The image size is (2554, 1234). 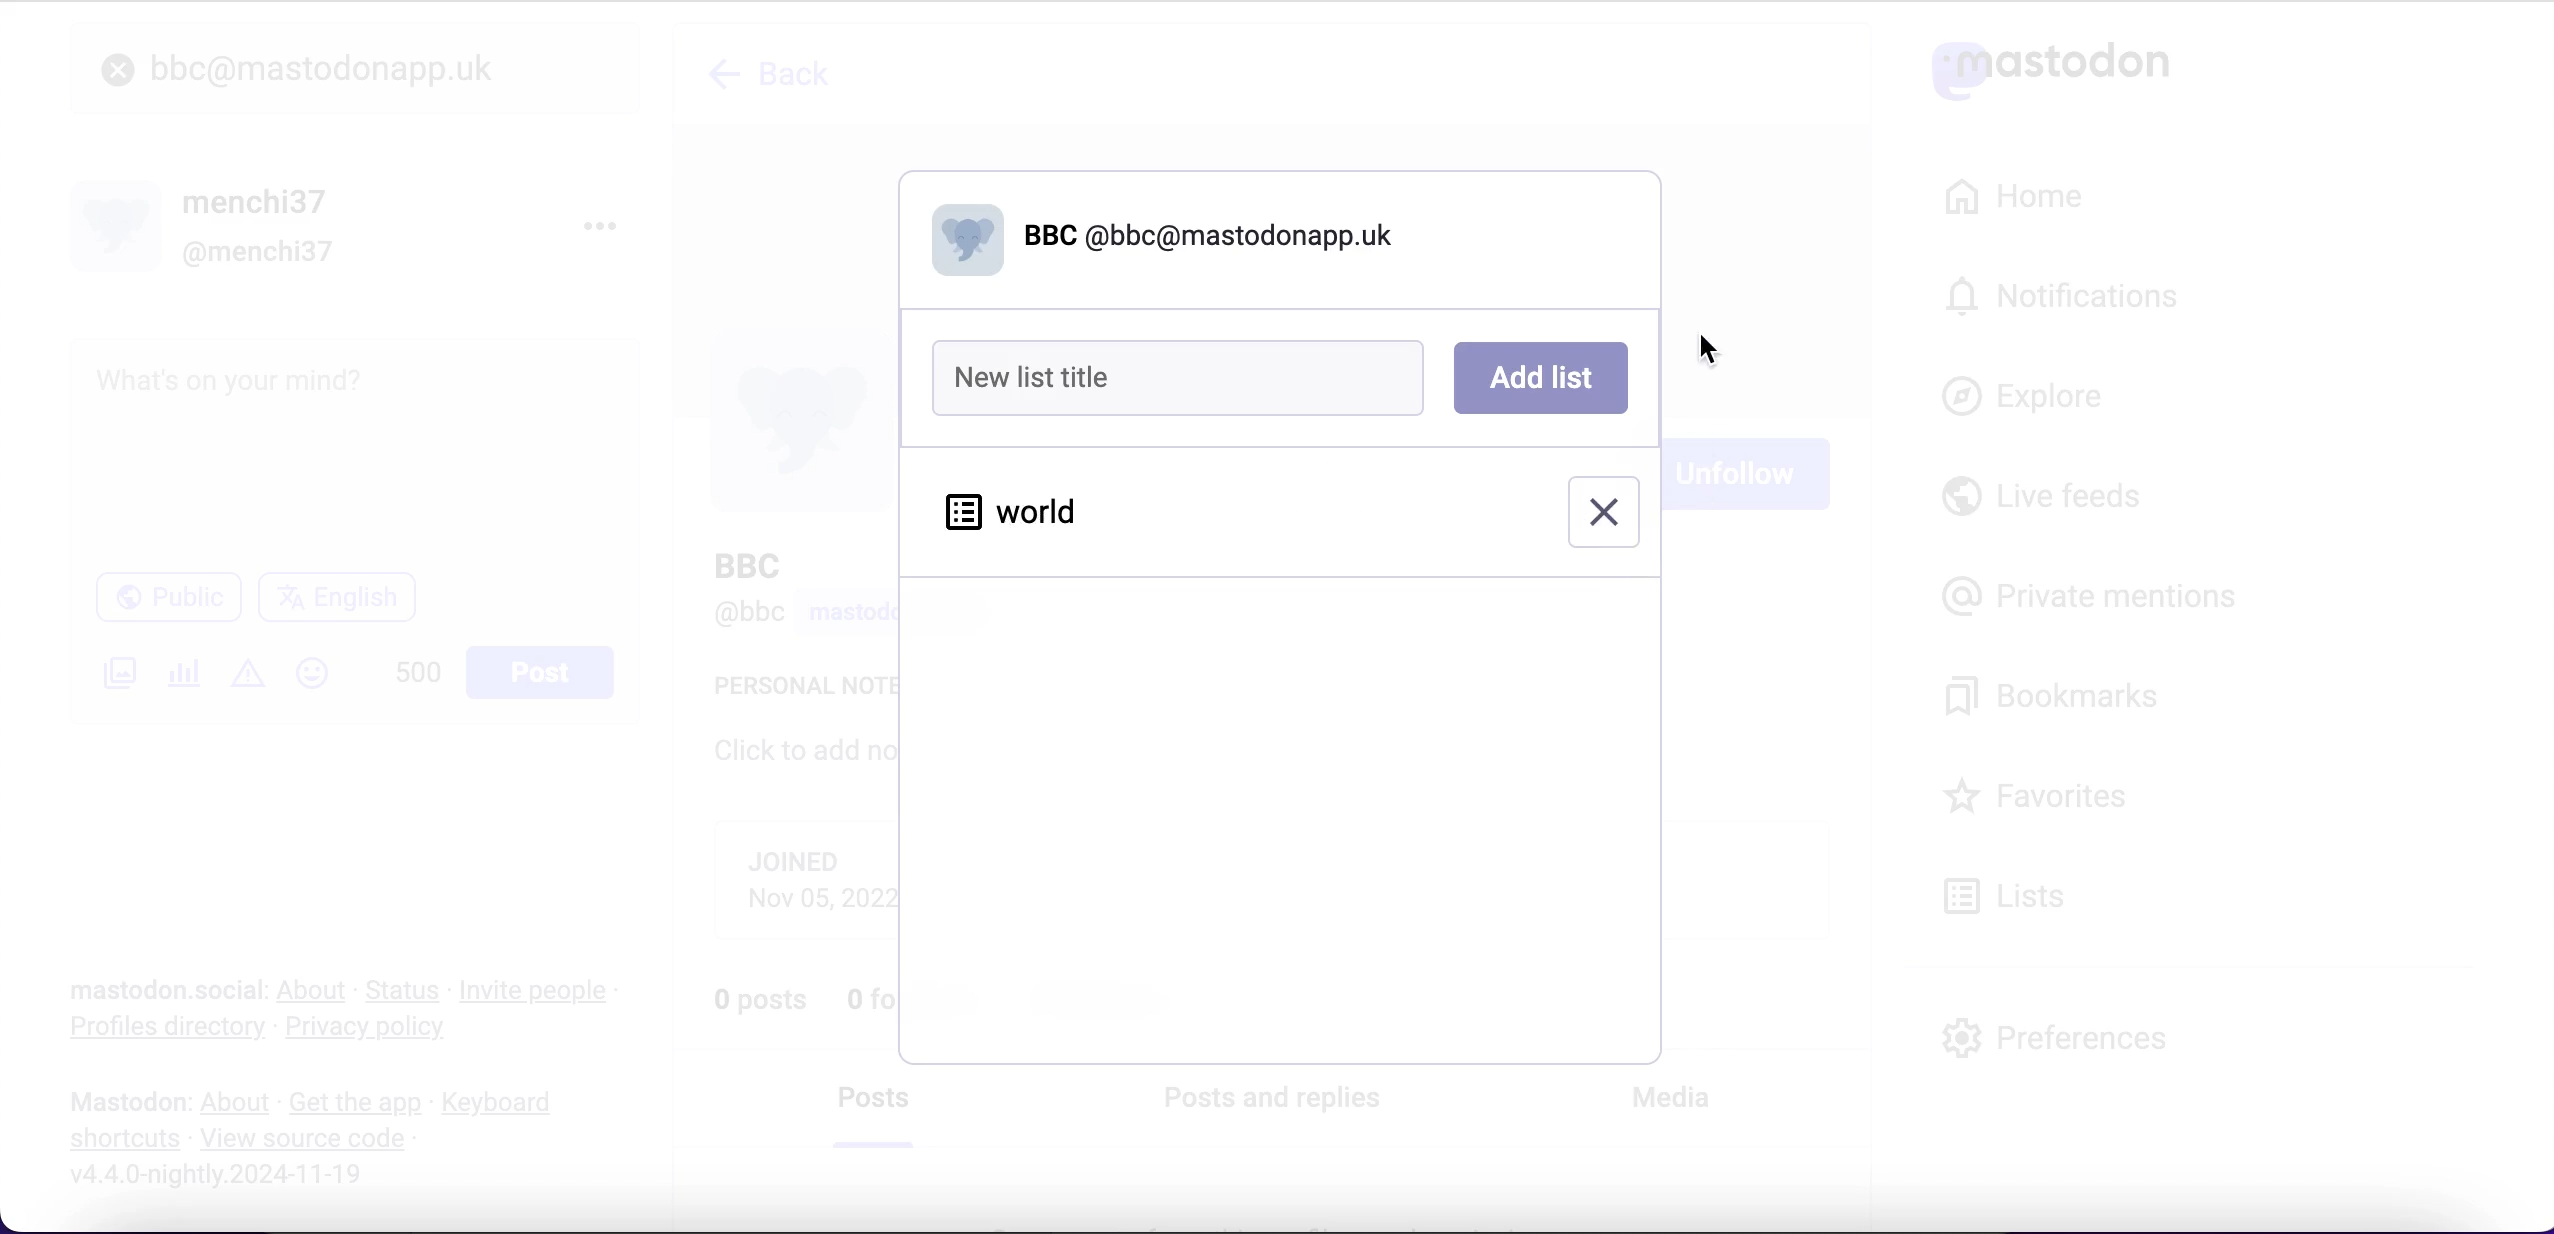 I want to click on mastodon, so click(x=129, y=1102).